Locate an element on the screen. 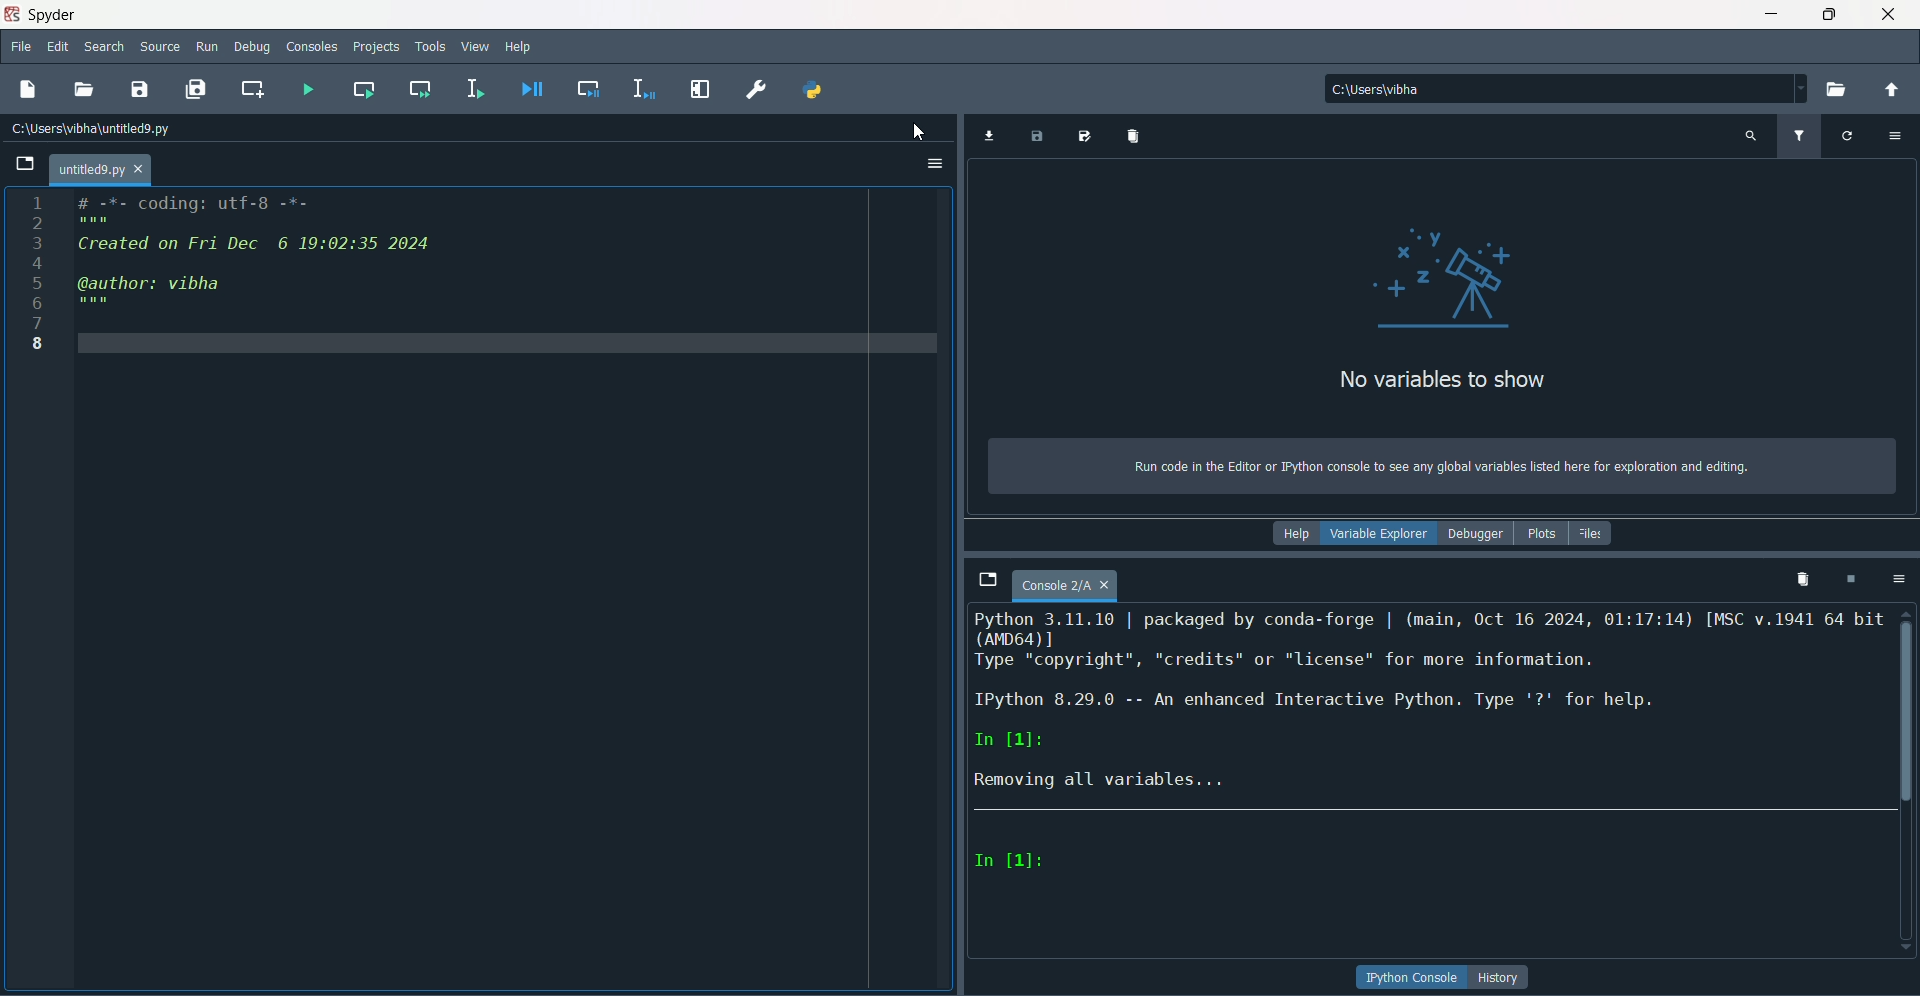 Image resolution: width=1920 pixels, height=996 pixels. Open file is located at coordinates (25, 164).